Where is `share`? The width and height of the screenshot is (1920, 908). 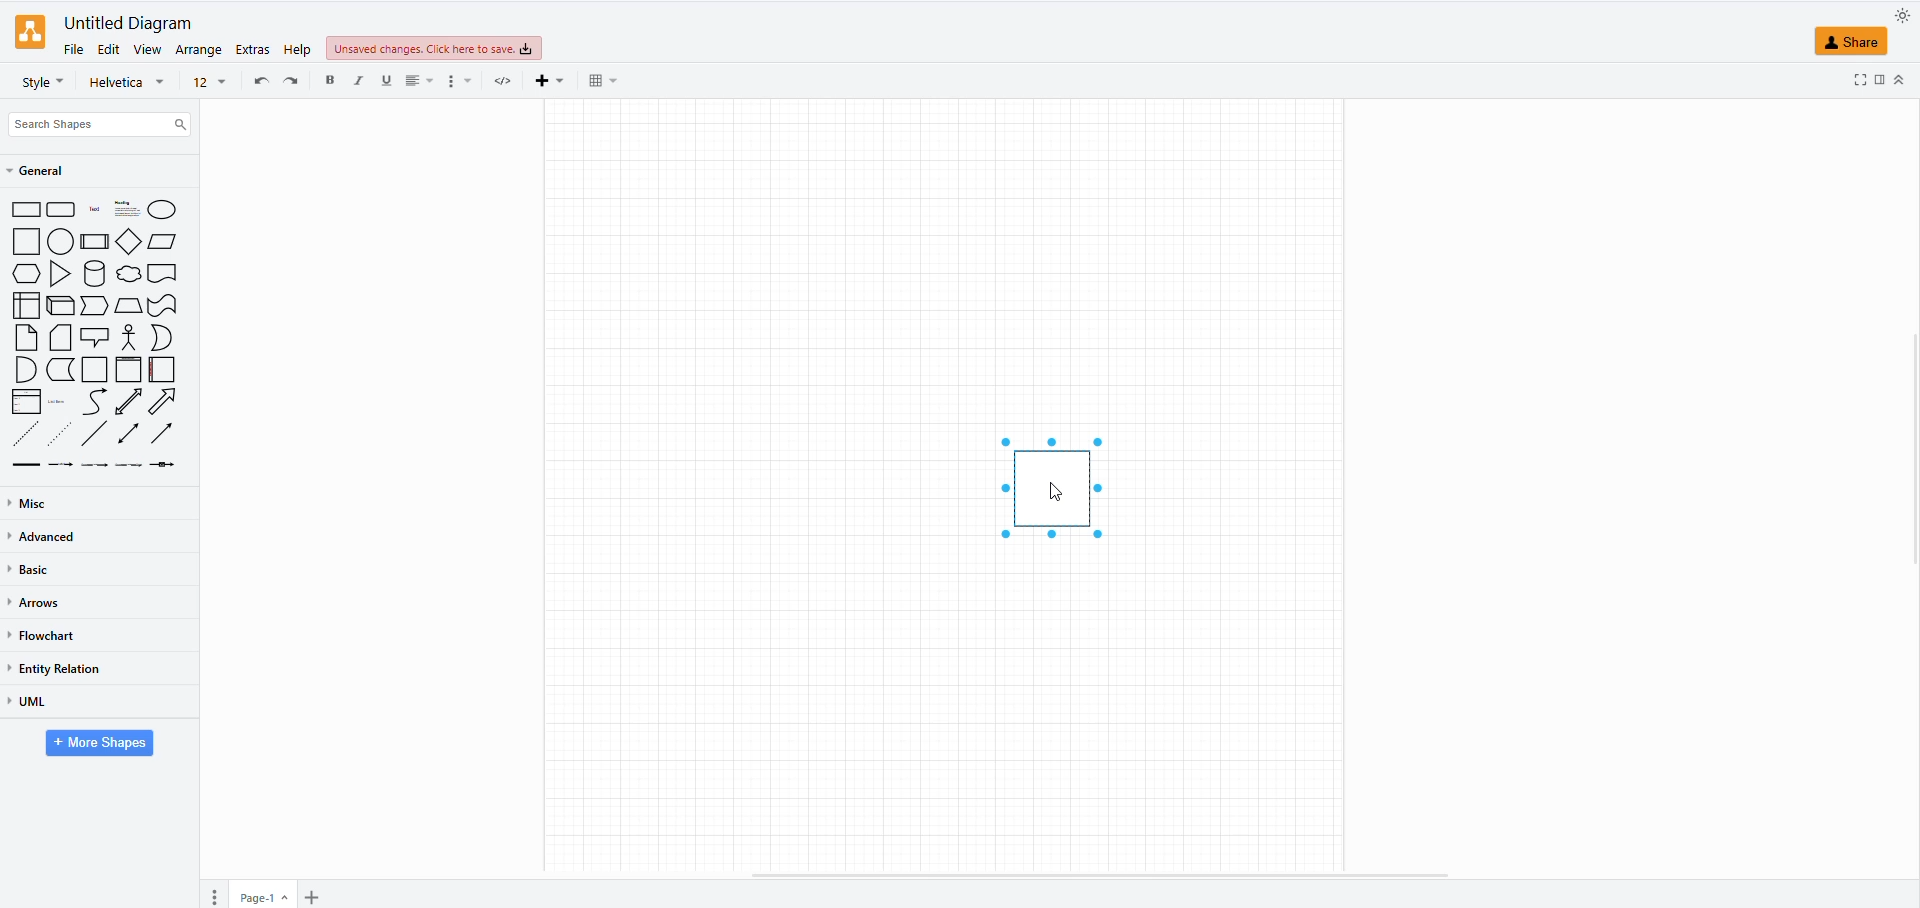 share is located at coordinates (1852, 42).